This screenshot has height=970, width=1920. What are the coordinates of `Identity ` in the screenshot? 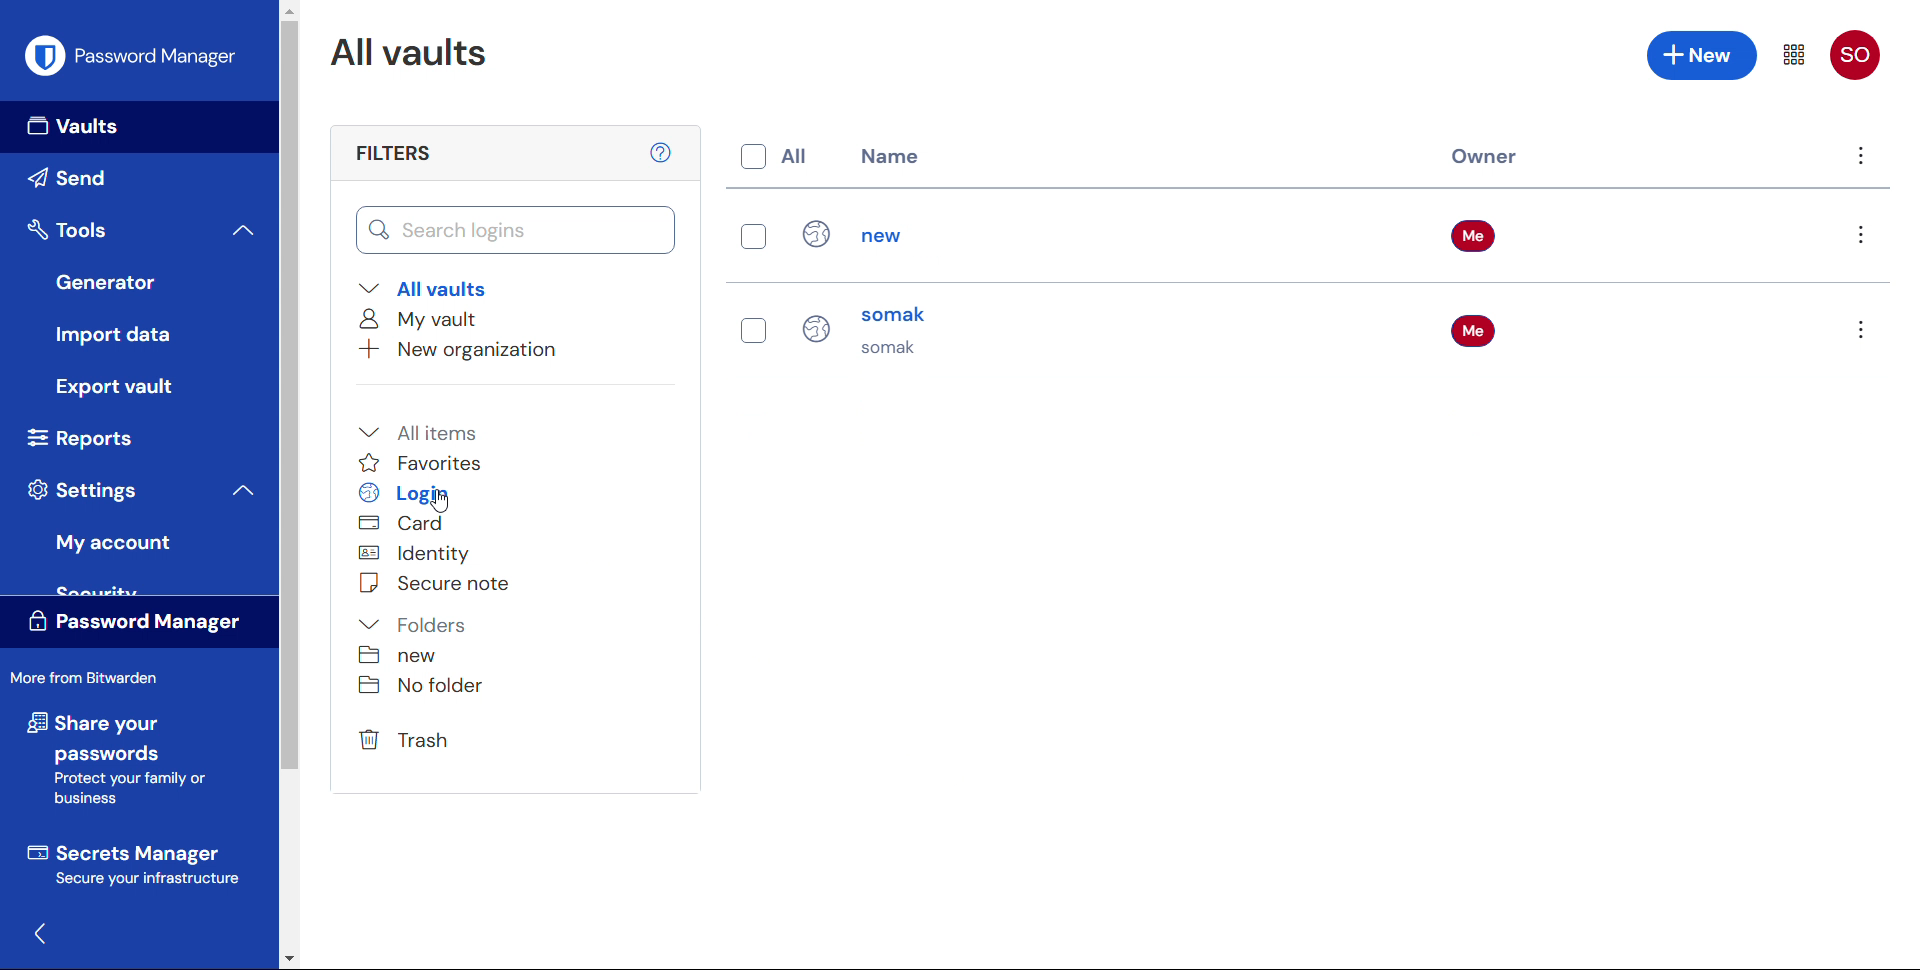 It's located at (411, 553).